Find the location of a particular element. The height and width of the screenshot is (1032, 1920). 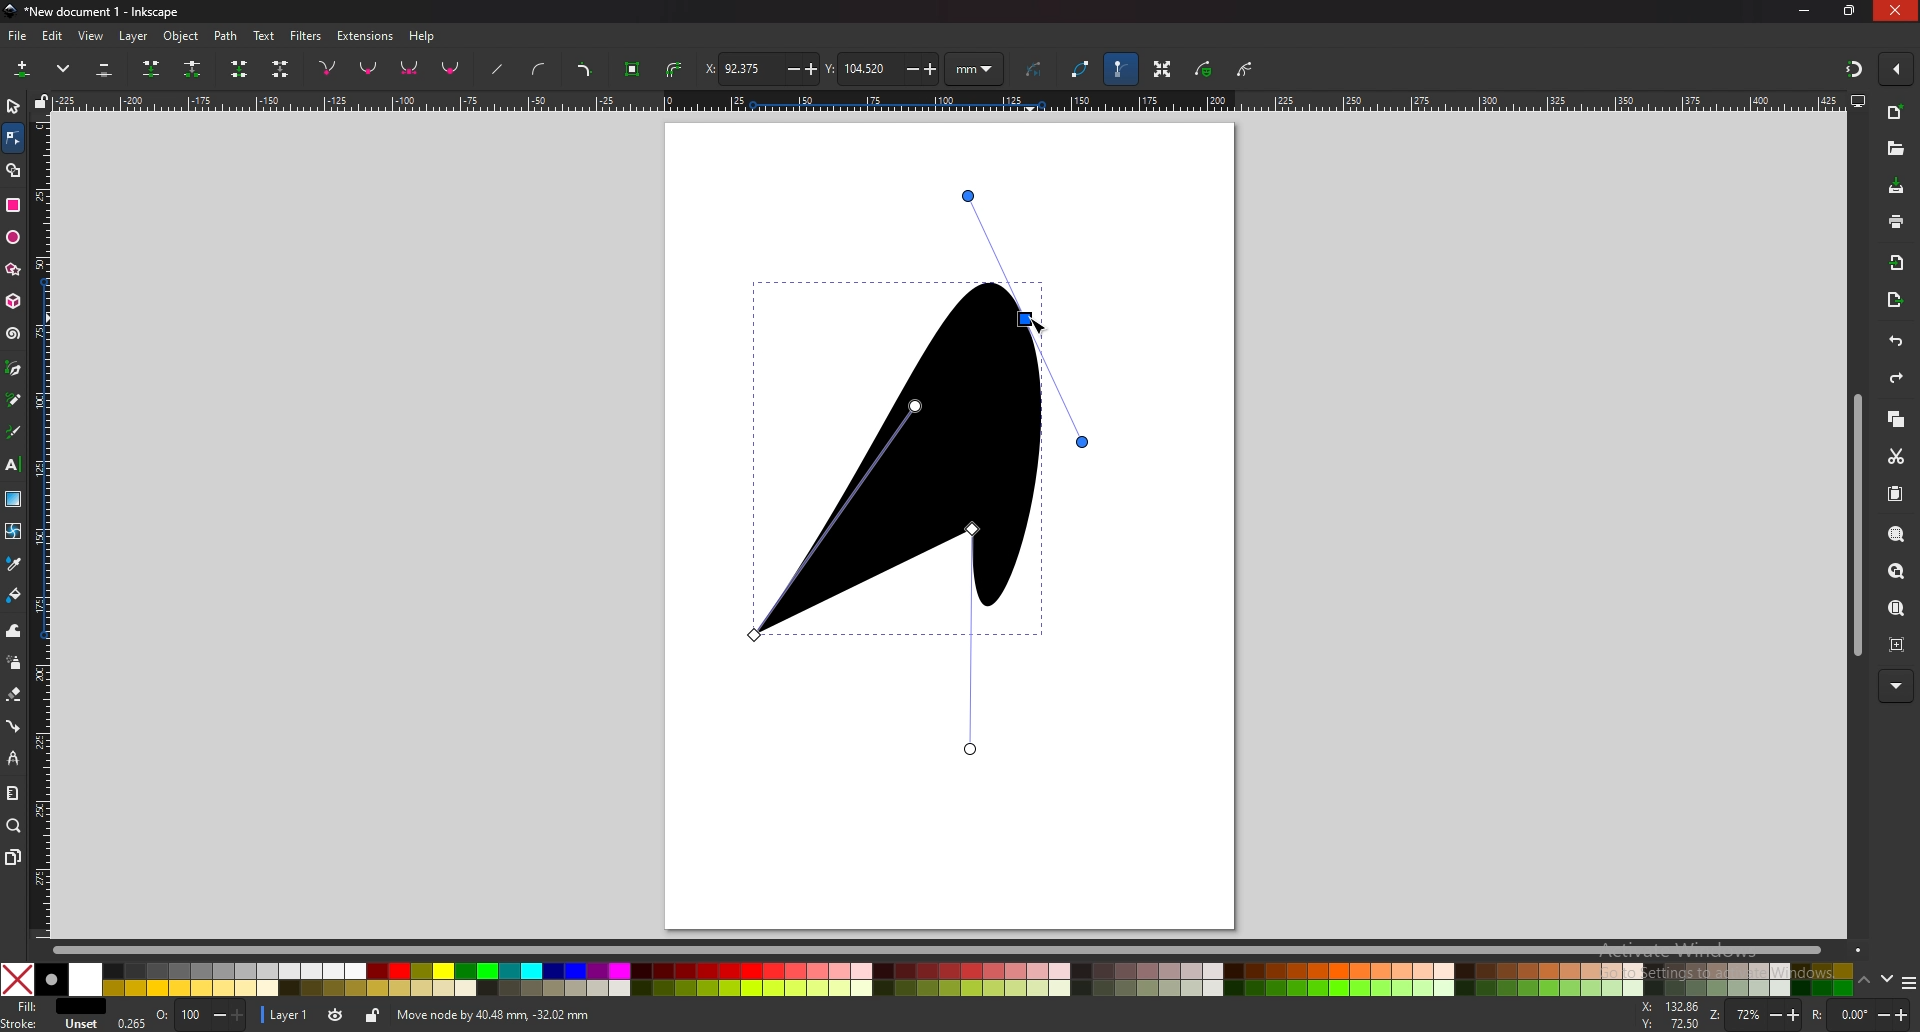

mesh is located at coordinates (14, 530).